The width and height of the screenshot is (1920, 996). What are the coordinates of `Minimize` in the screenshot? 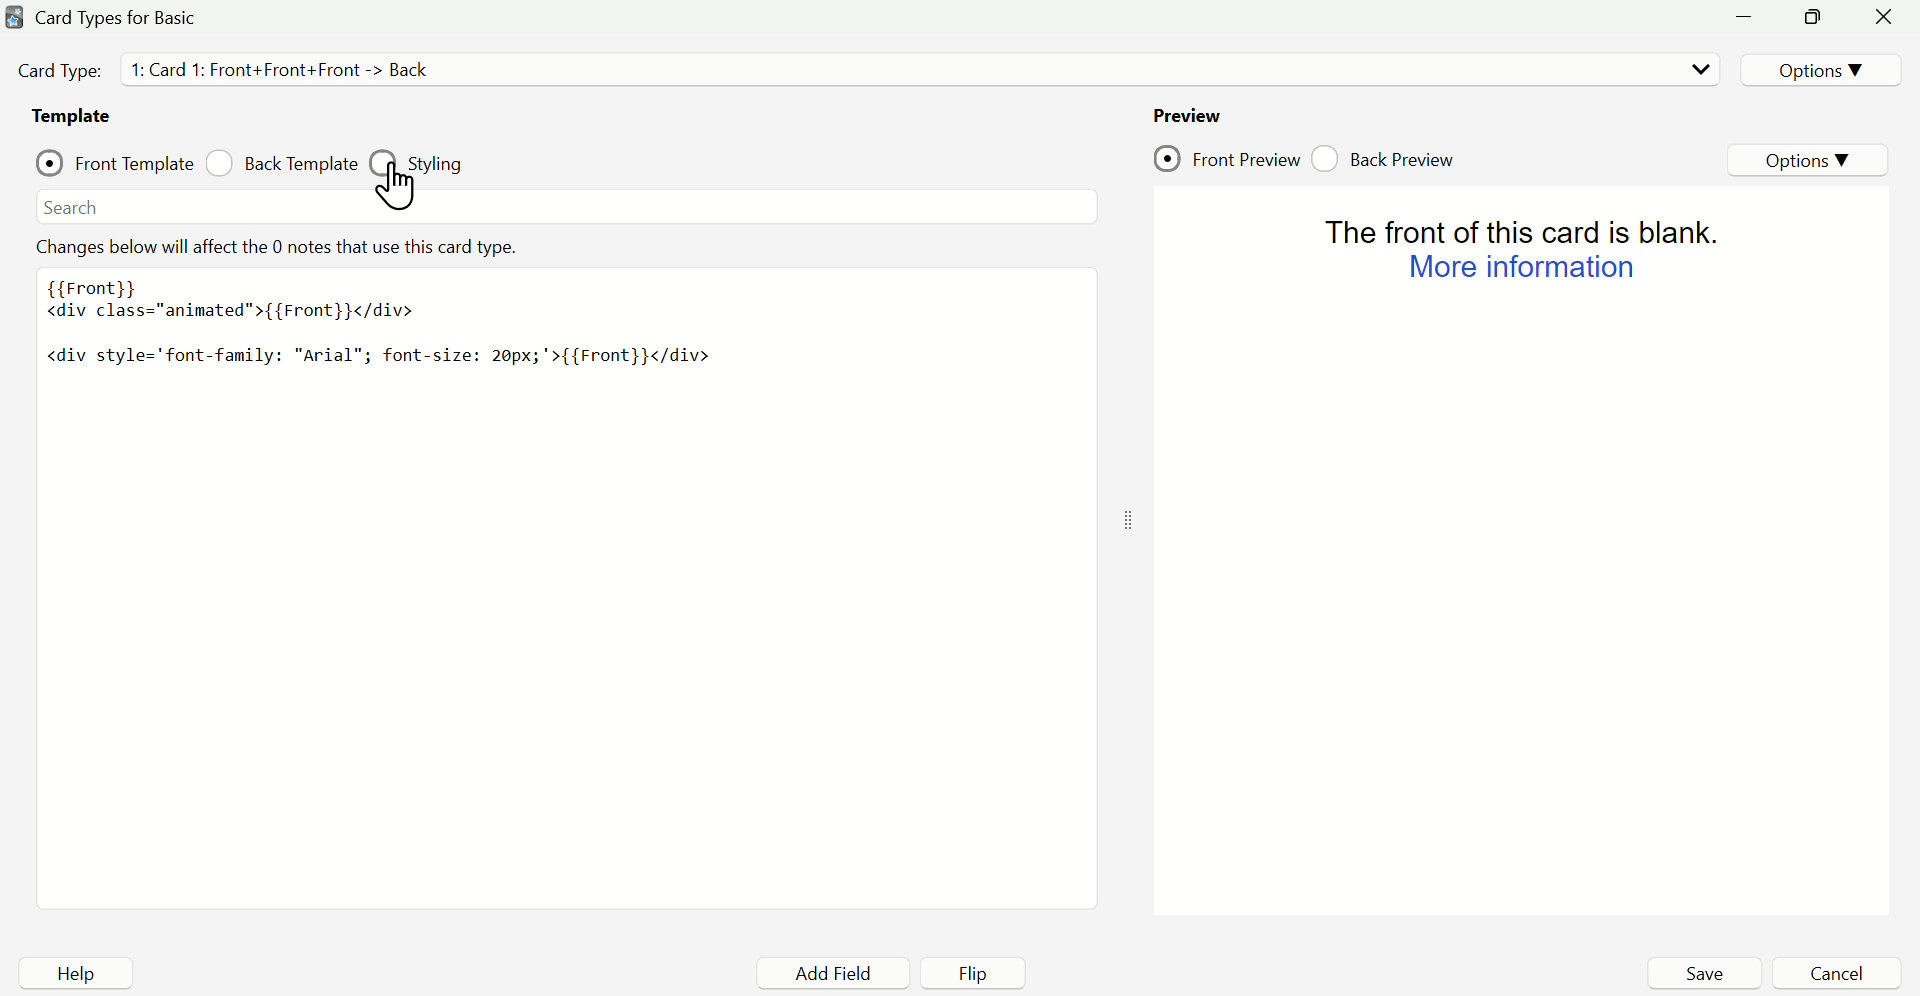 It's located at (1751, 21).